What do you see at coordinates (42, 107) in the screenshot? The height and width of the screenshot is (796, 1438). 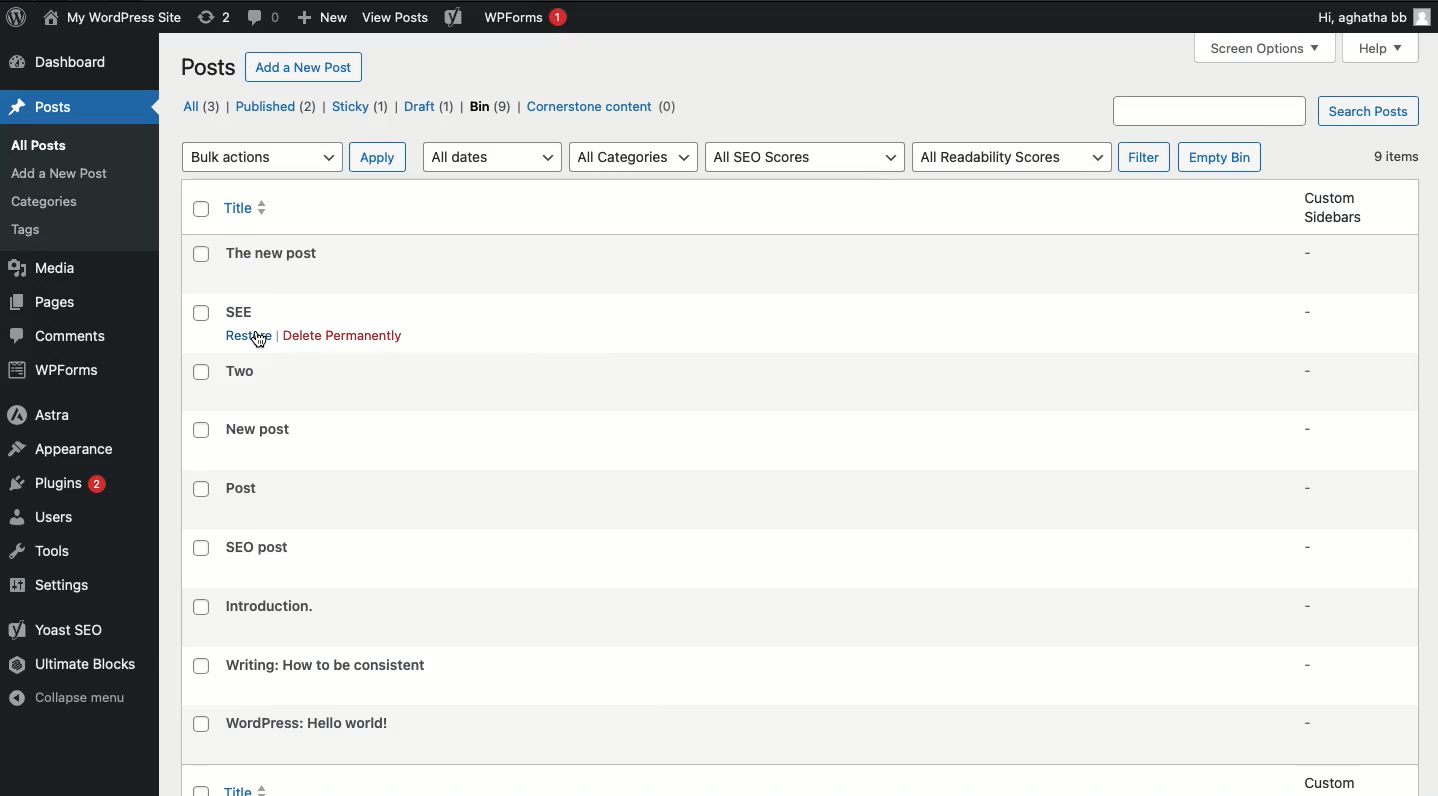 I see `Posts` at bounding box center [42, 107].